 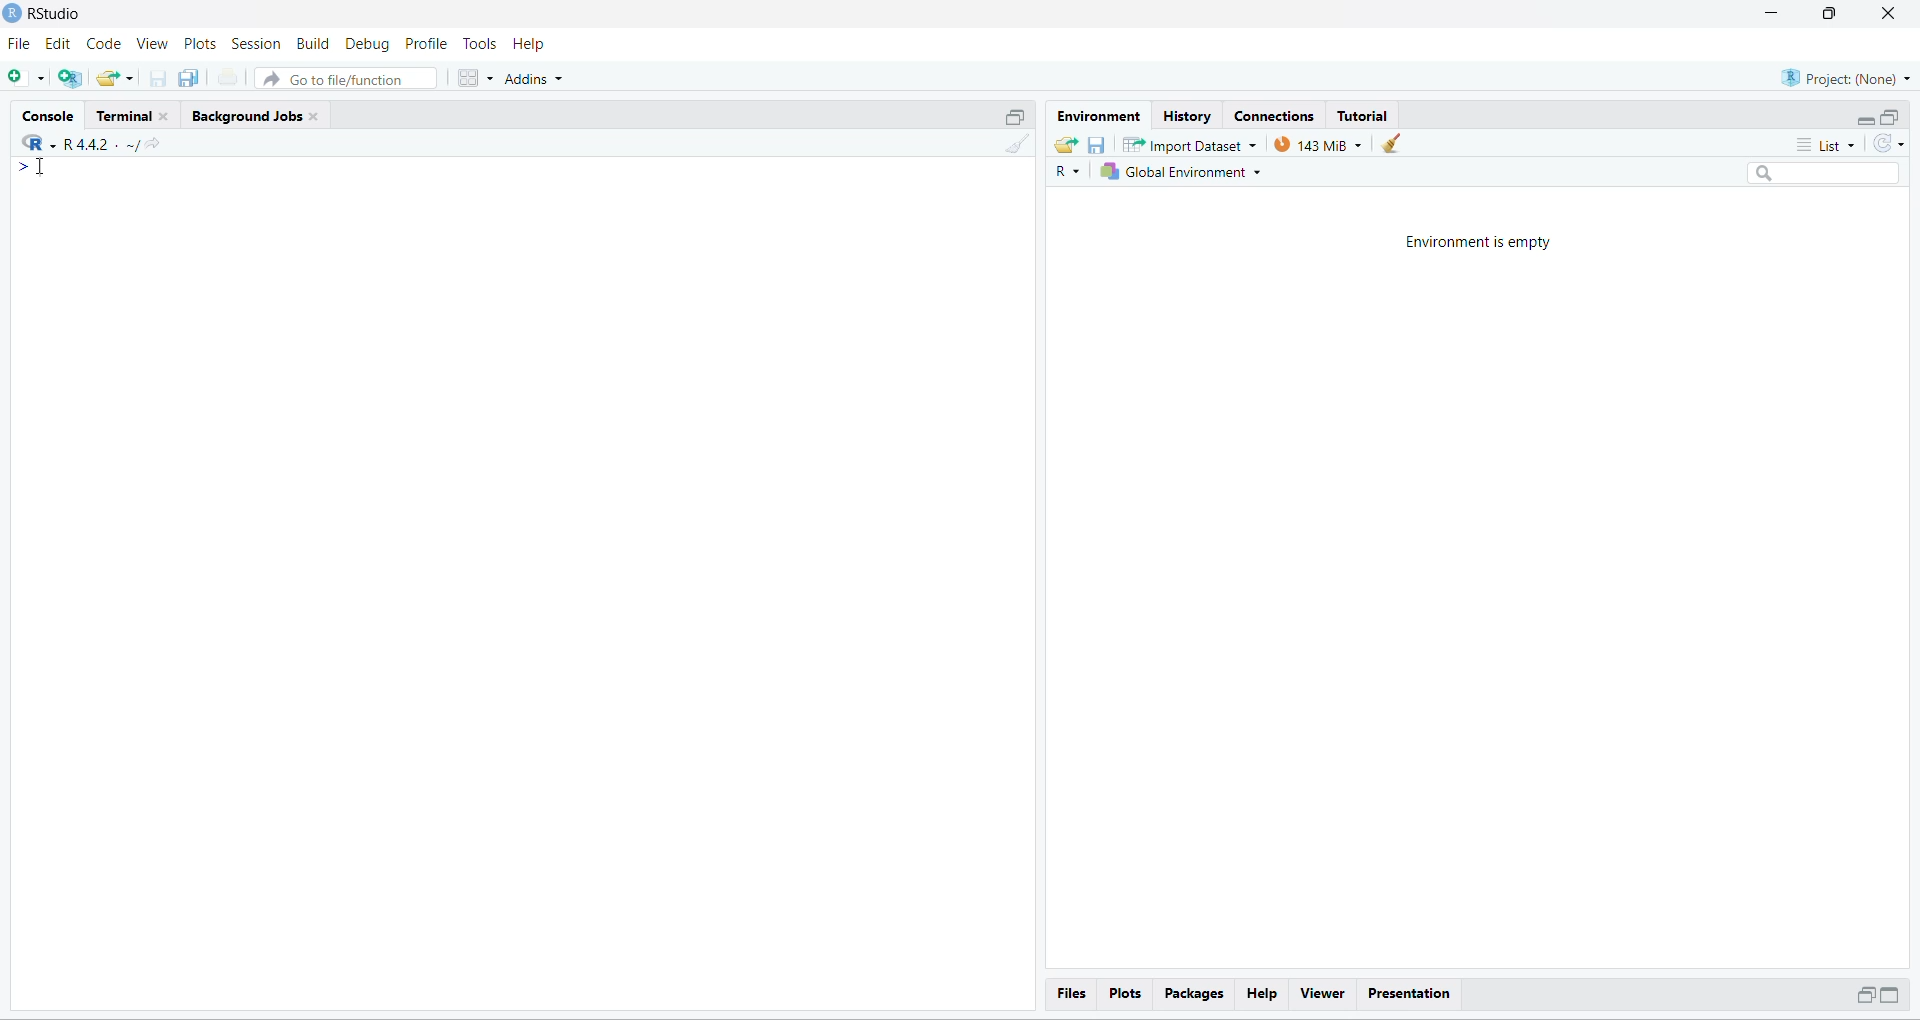 What do you see at coordinates (1889, 143) in the screenshot?
I see `sync` at bounding box center [1889, 143].